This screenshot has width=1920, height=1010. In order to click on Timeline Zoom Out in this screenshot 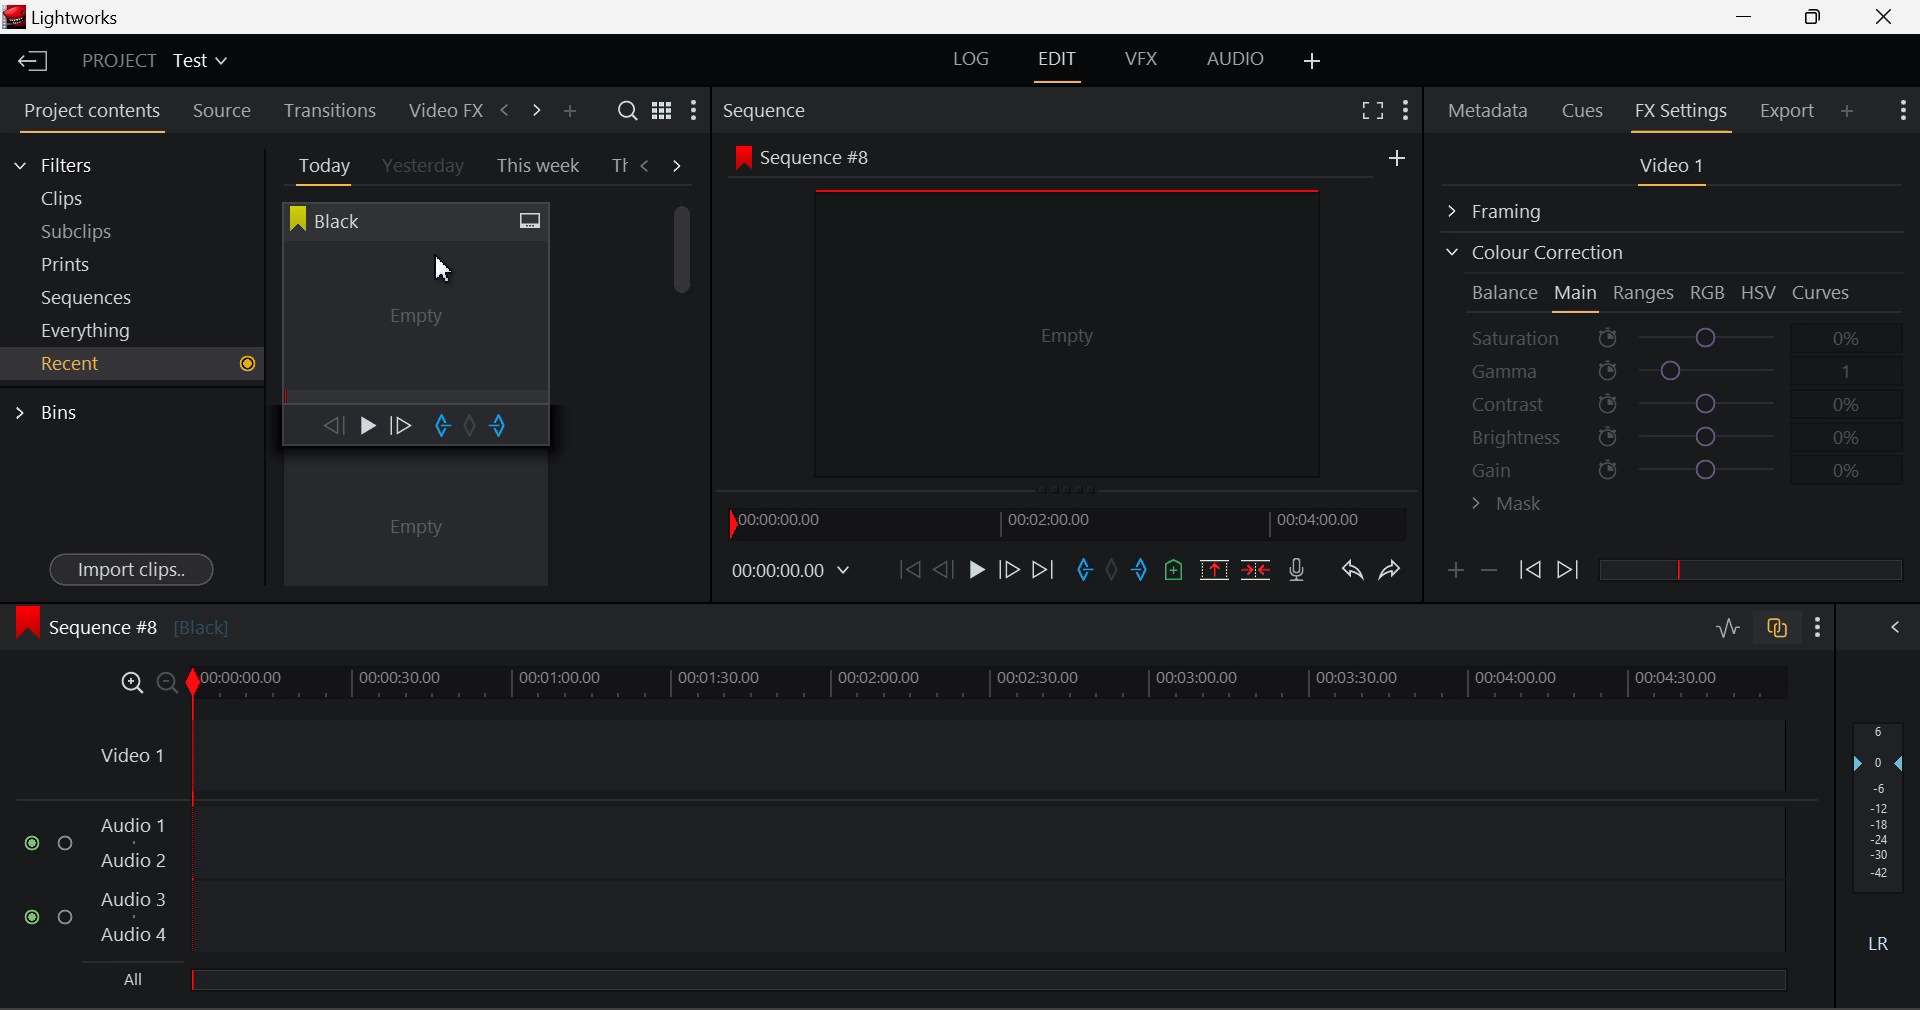, I will do `click(166, 682)`.